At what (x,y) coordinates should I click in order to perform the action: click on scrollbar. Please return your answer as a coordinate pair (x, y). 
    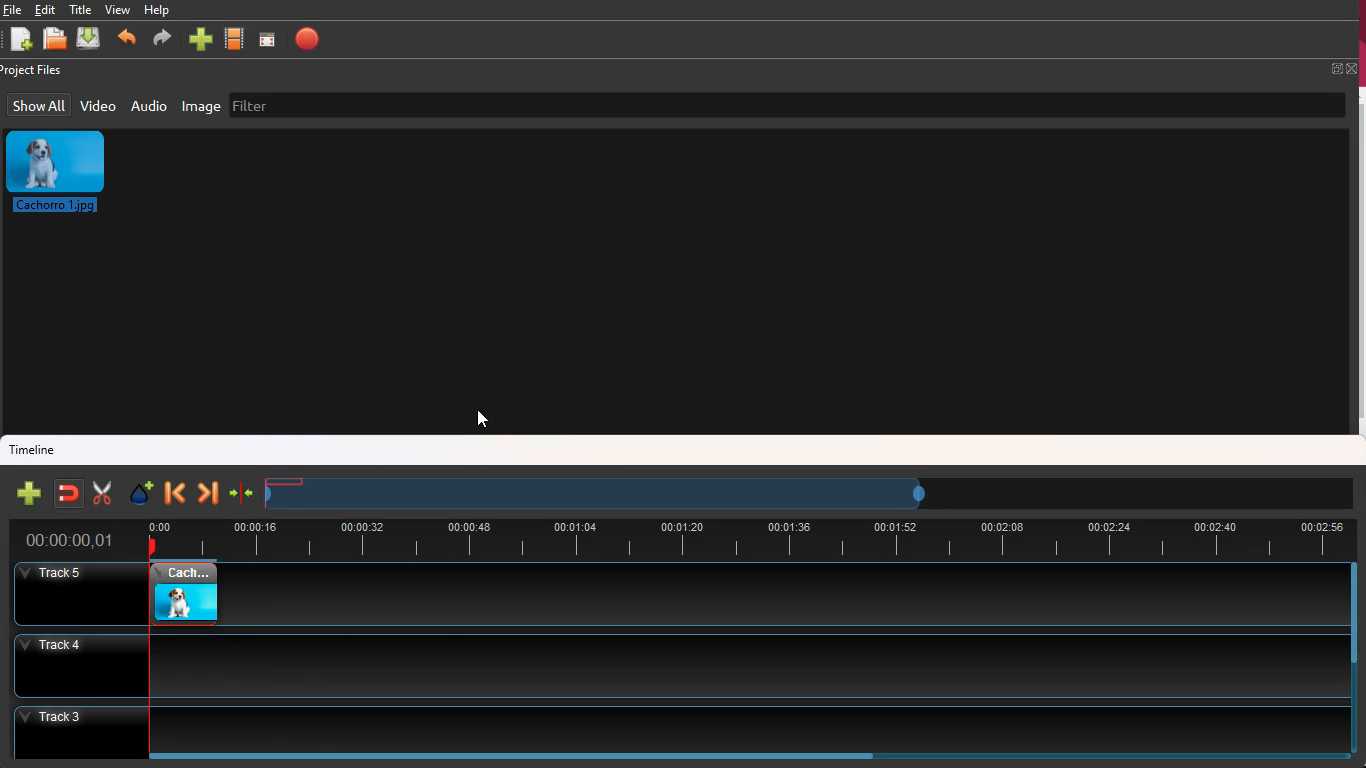
    Looking at the image, I should click on (744, 754).